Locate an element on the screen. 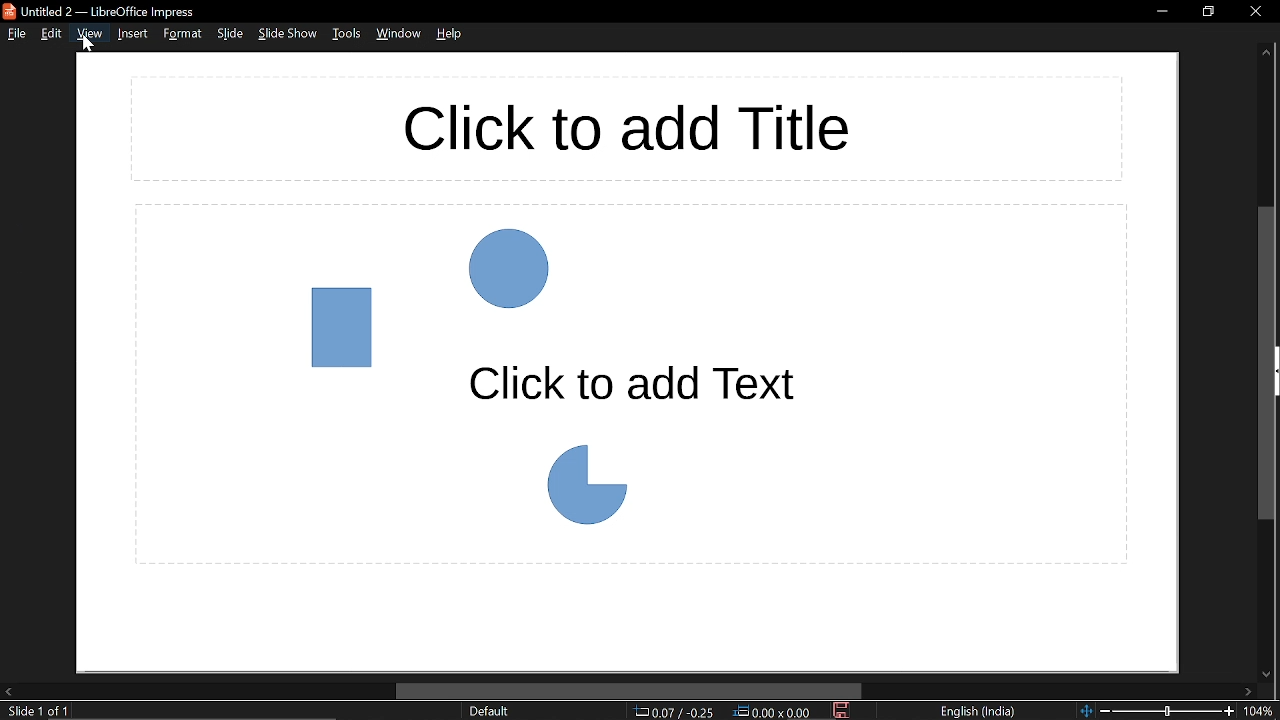 The image size is (1280, 720). Horizontal scrollbar is located at coordinates (630, 690).